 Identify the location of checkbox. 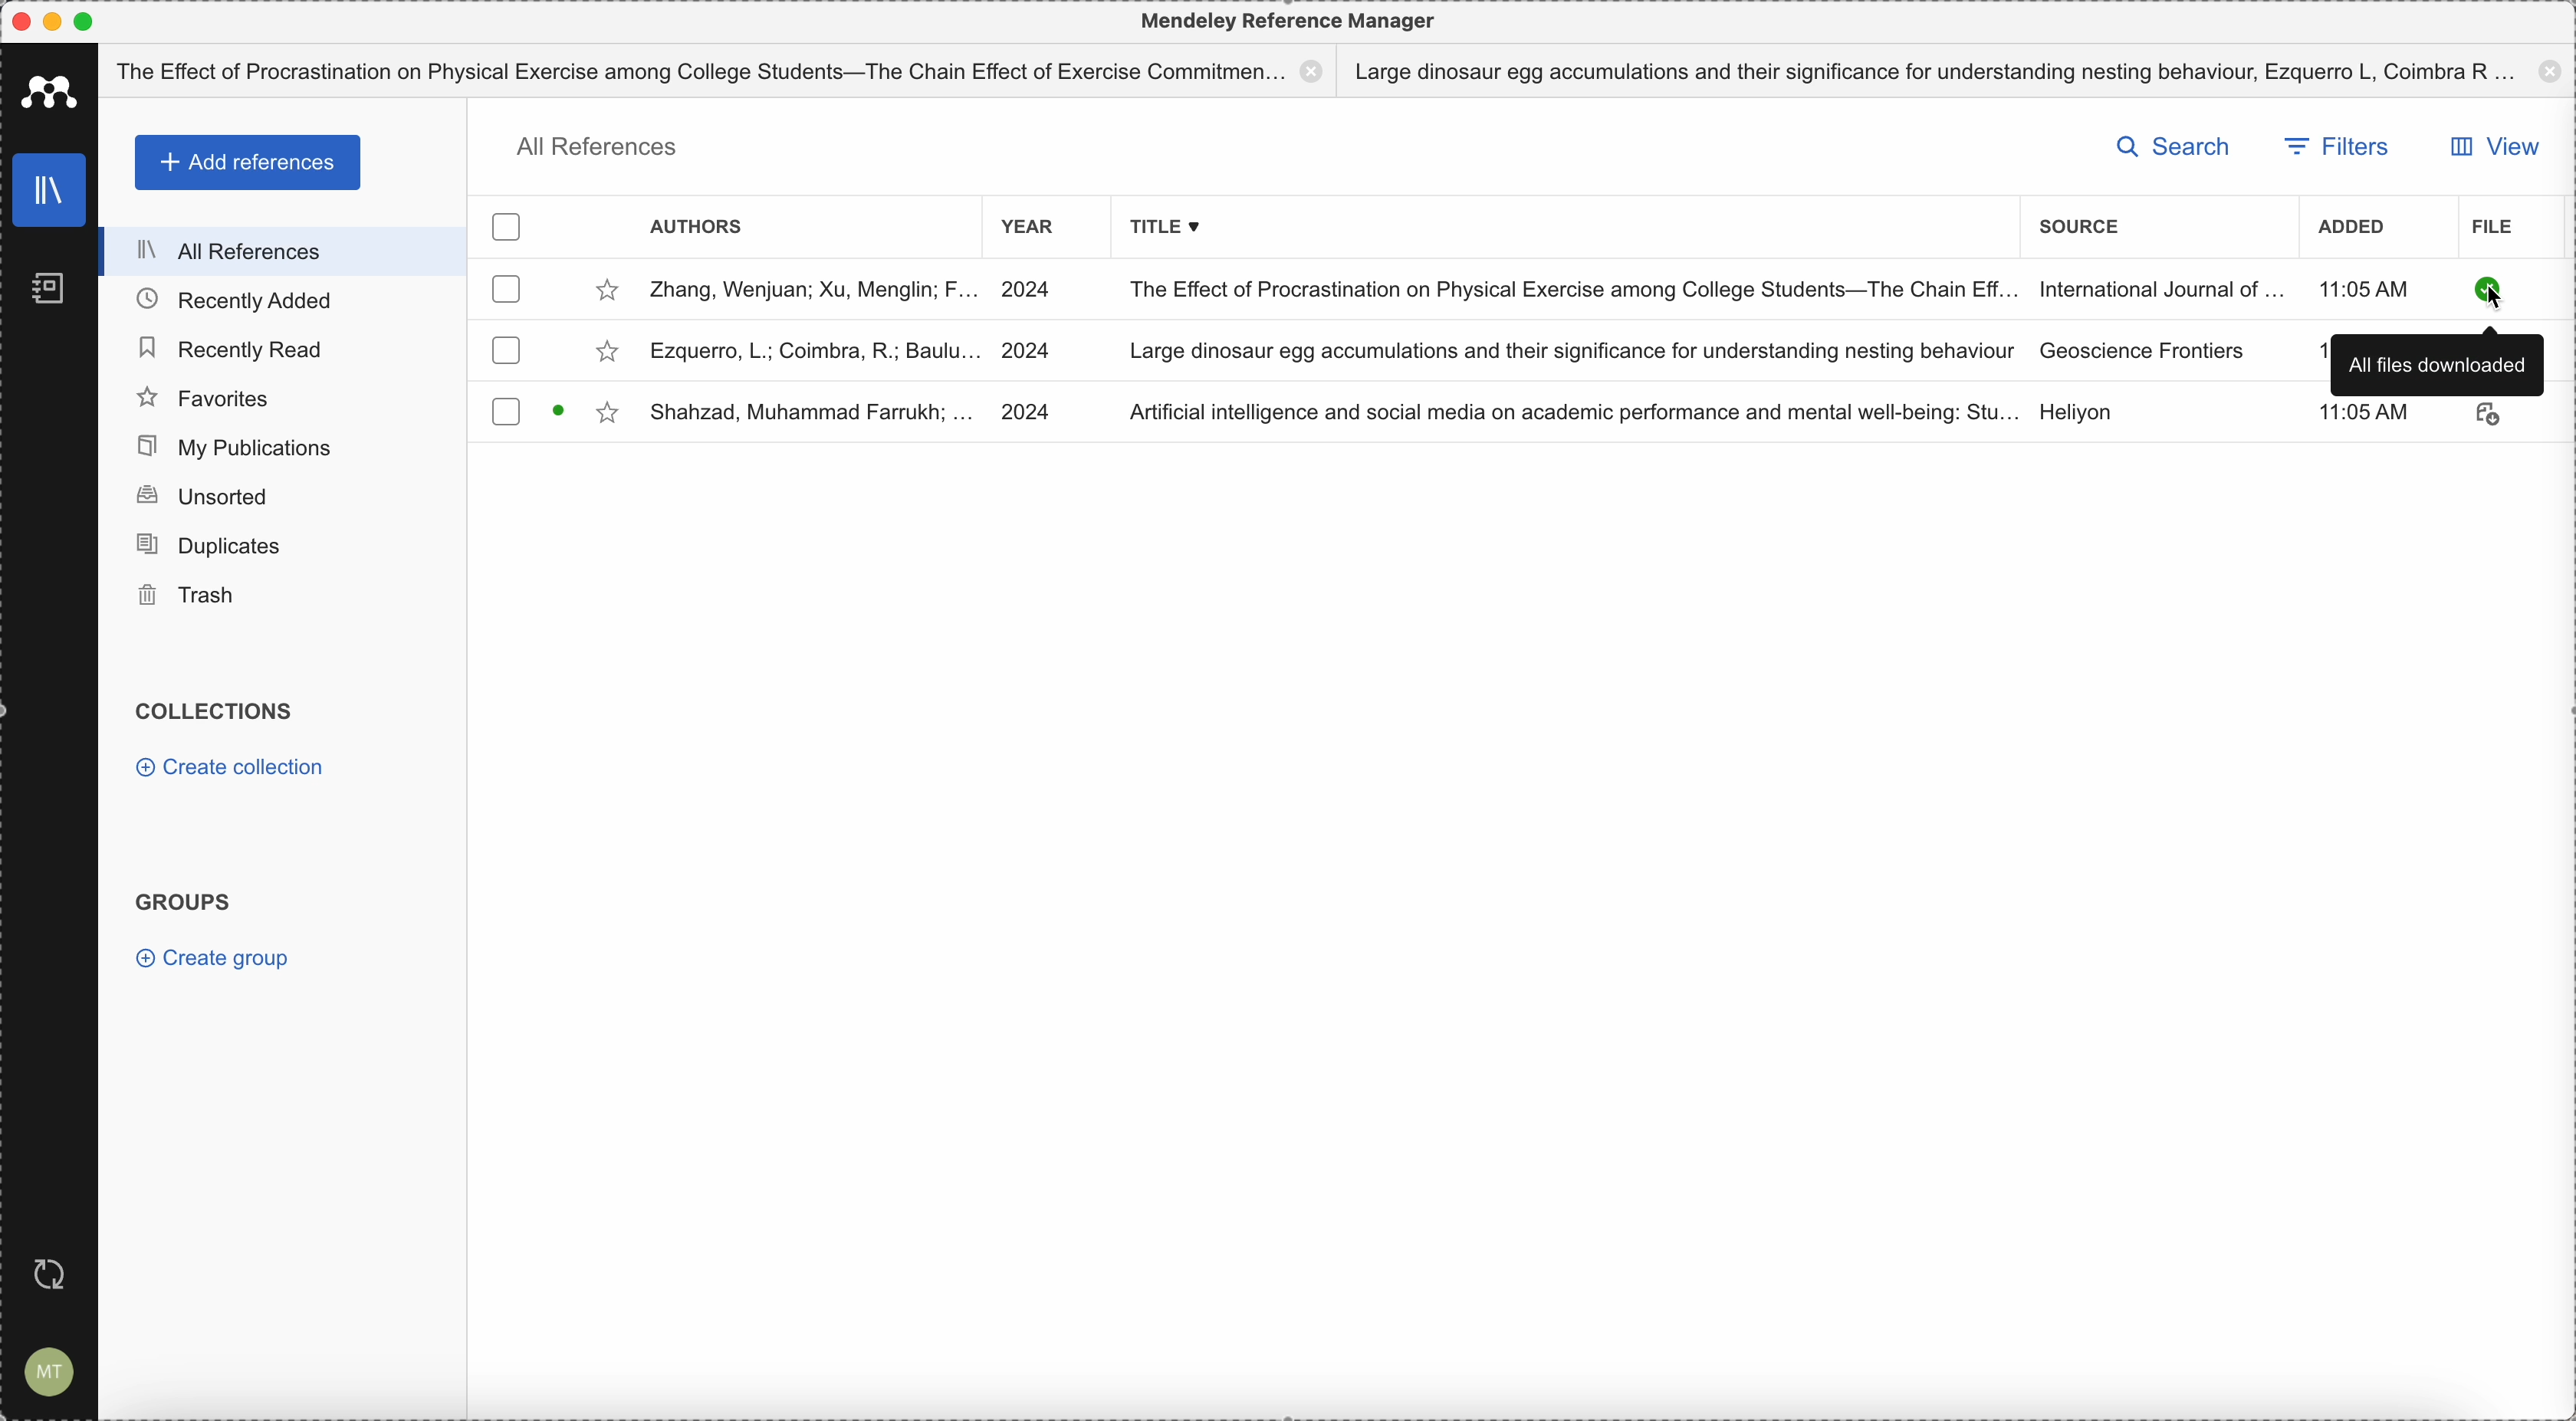
(506, 412).